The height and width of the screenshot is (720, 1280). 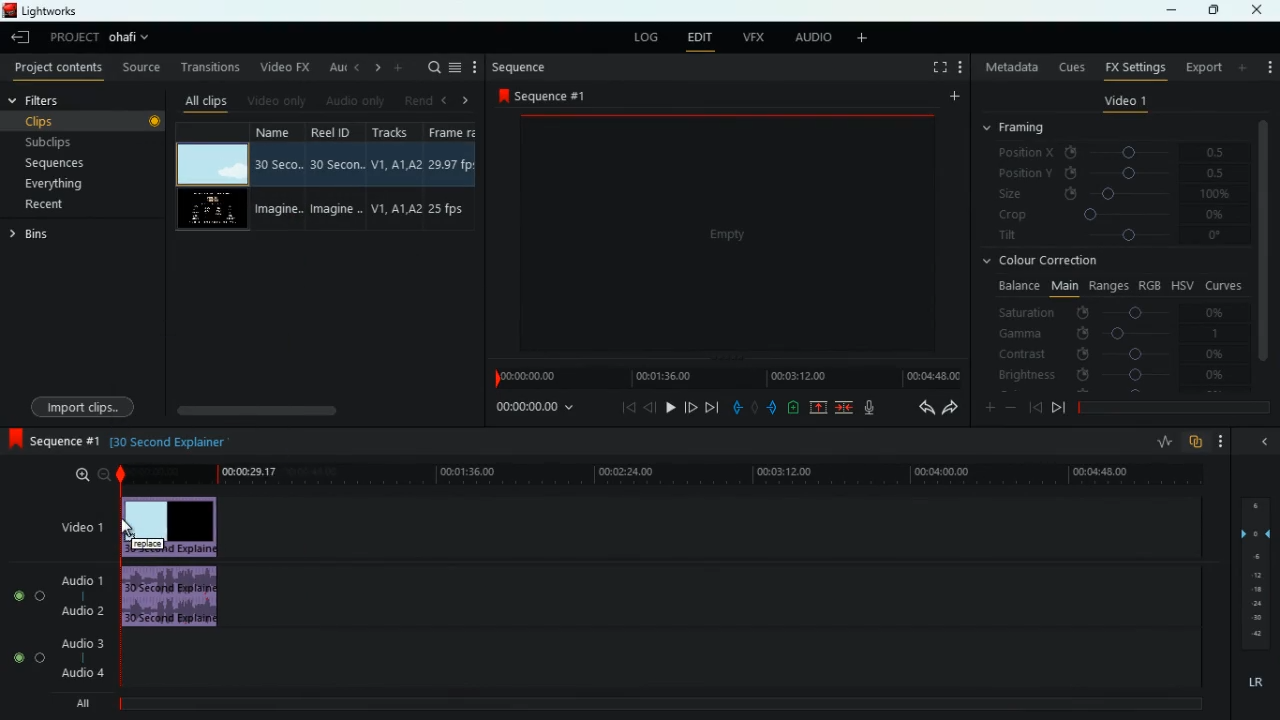 I want to click on audio 2, so click(x=78, y=611).